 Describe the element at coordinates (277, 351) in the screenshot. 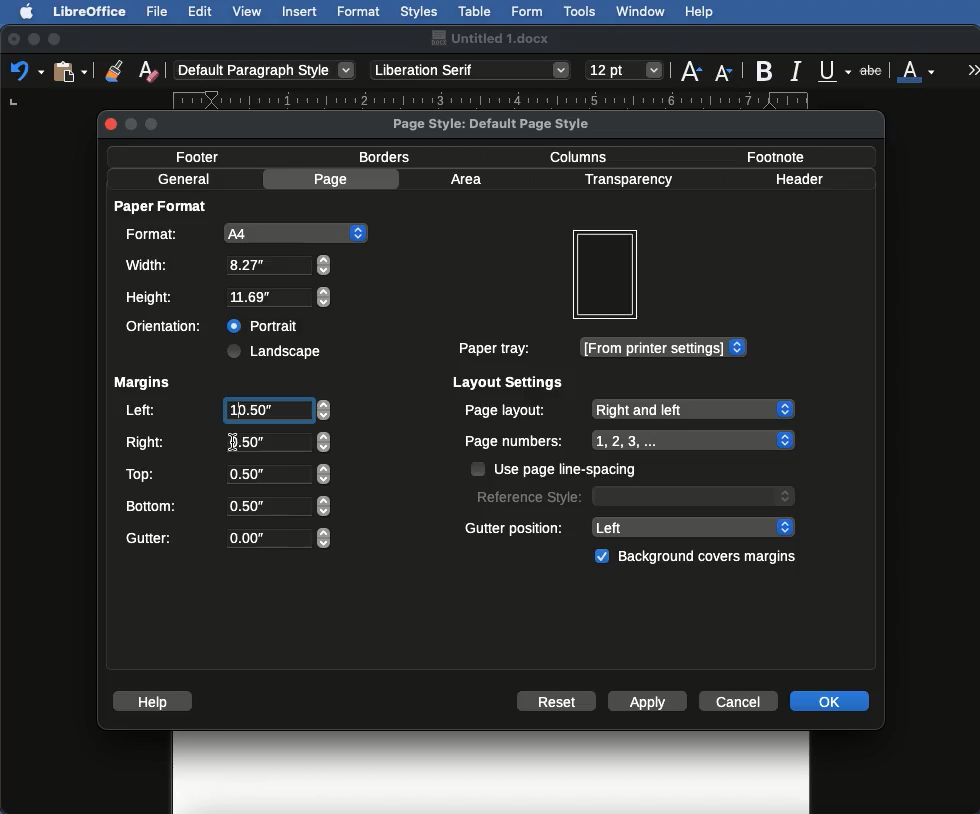

I see `Landscape` at that location.